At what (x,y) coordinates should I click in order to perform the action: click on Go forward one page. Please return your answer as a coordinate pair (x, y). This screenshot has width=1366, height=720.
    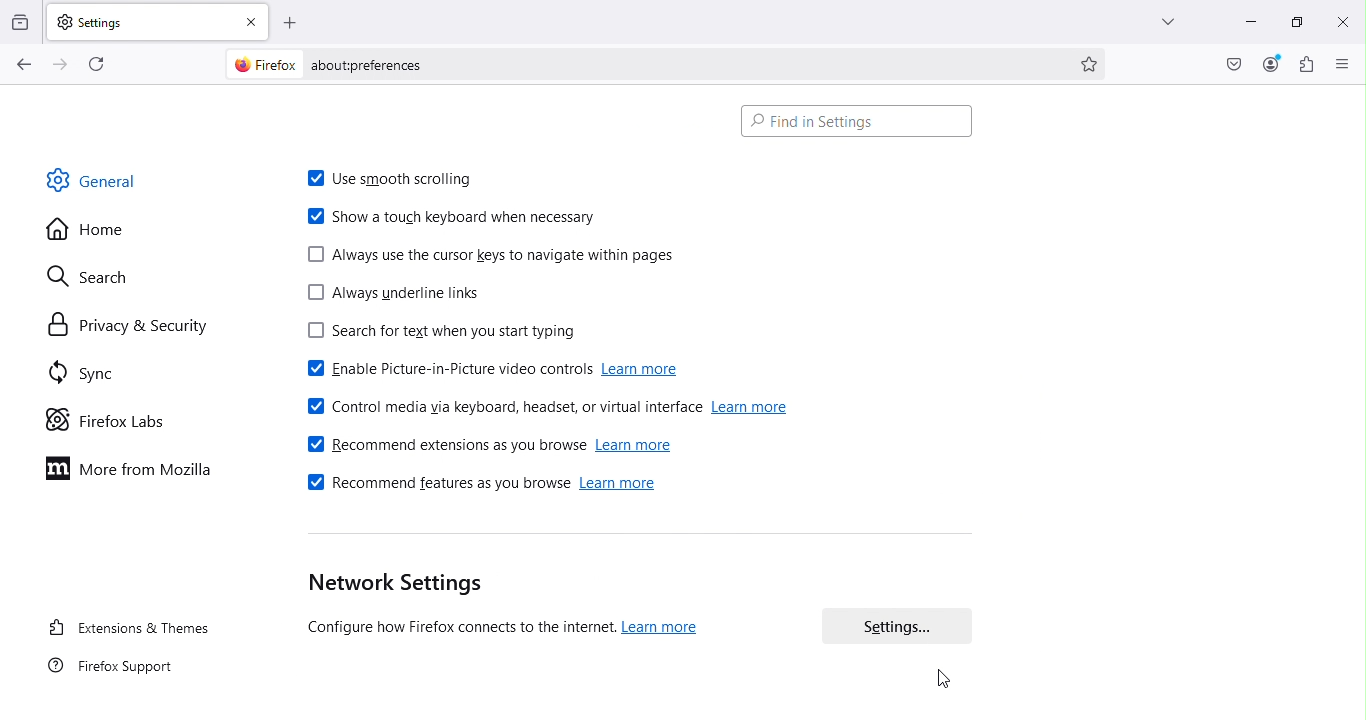
    Looking at the image, I should click on (63, 63).